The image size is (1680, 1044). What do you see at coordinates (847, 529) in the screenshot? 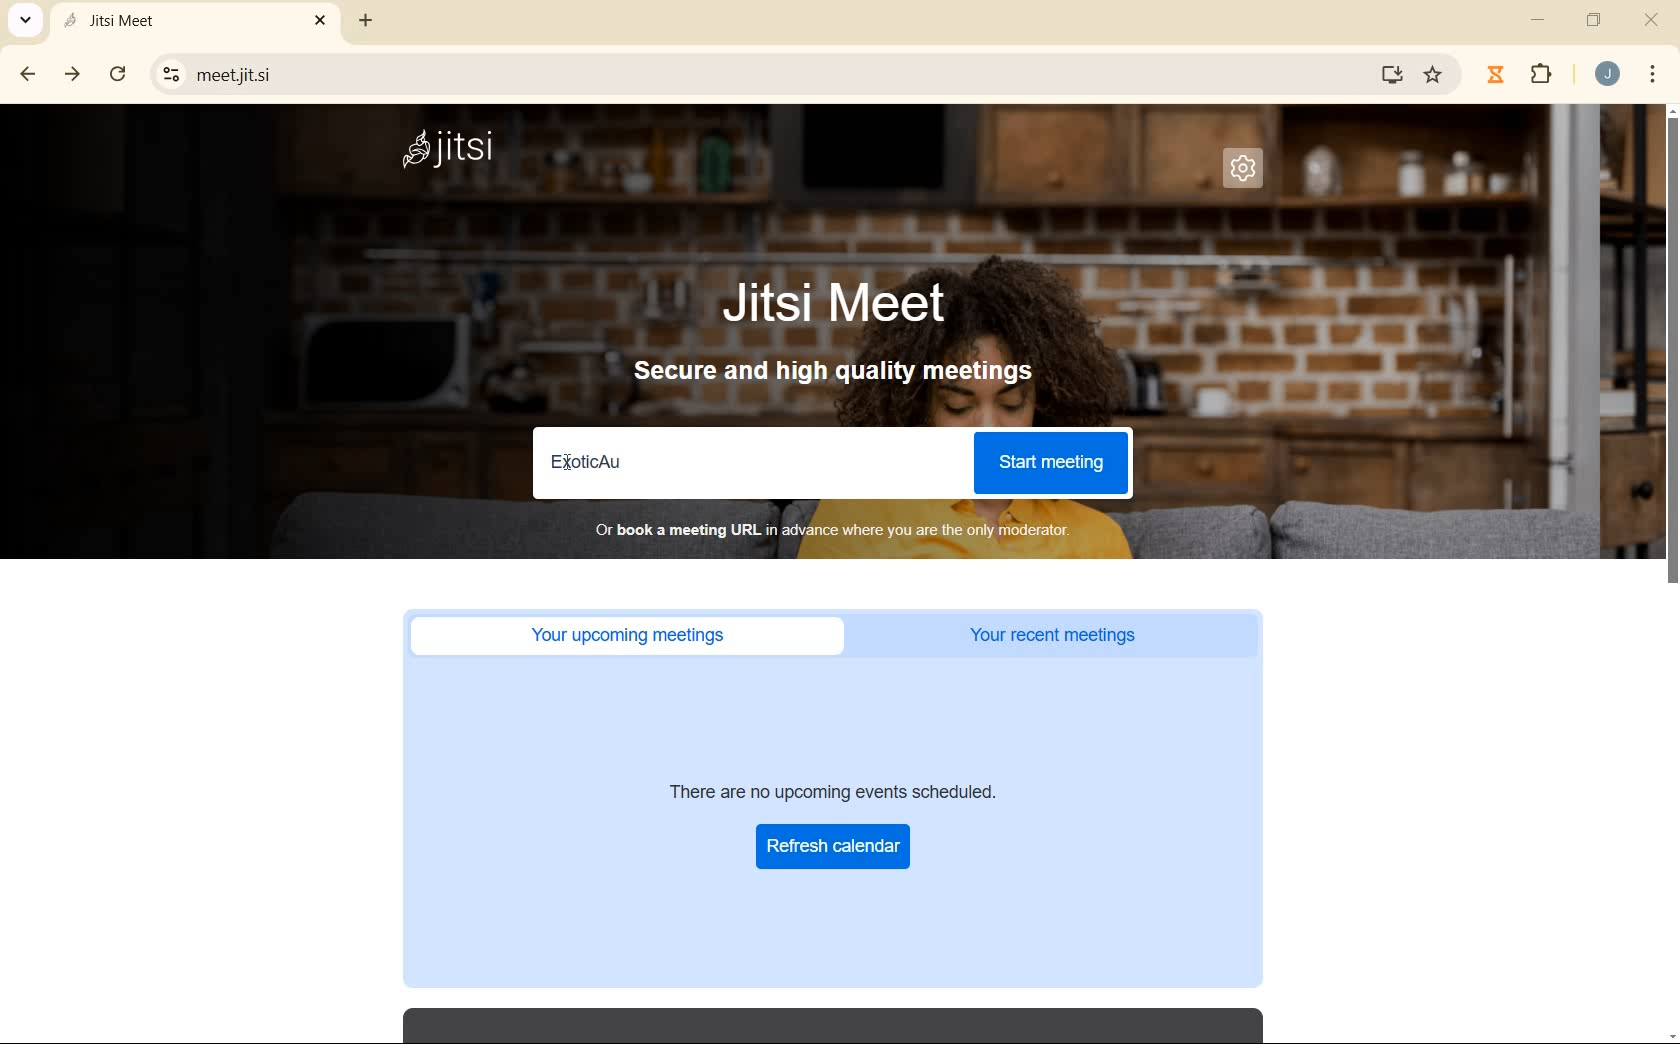
I see `or book a meeting URL in advance` at bounding box center [847, 529].